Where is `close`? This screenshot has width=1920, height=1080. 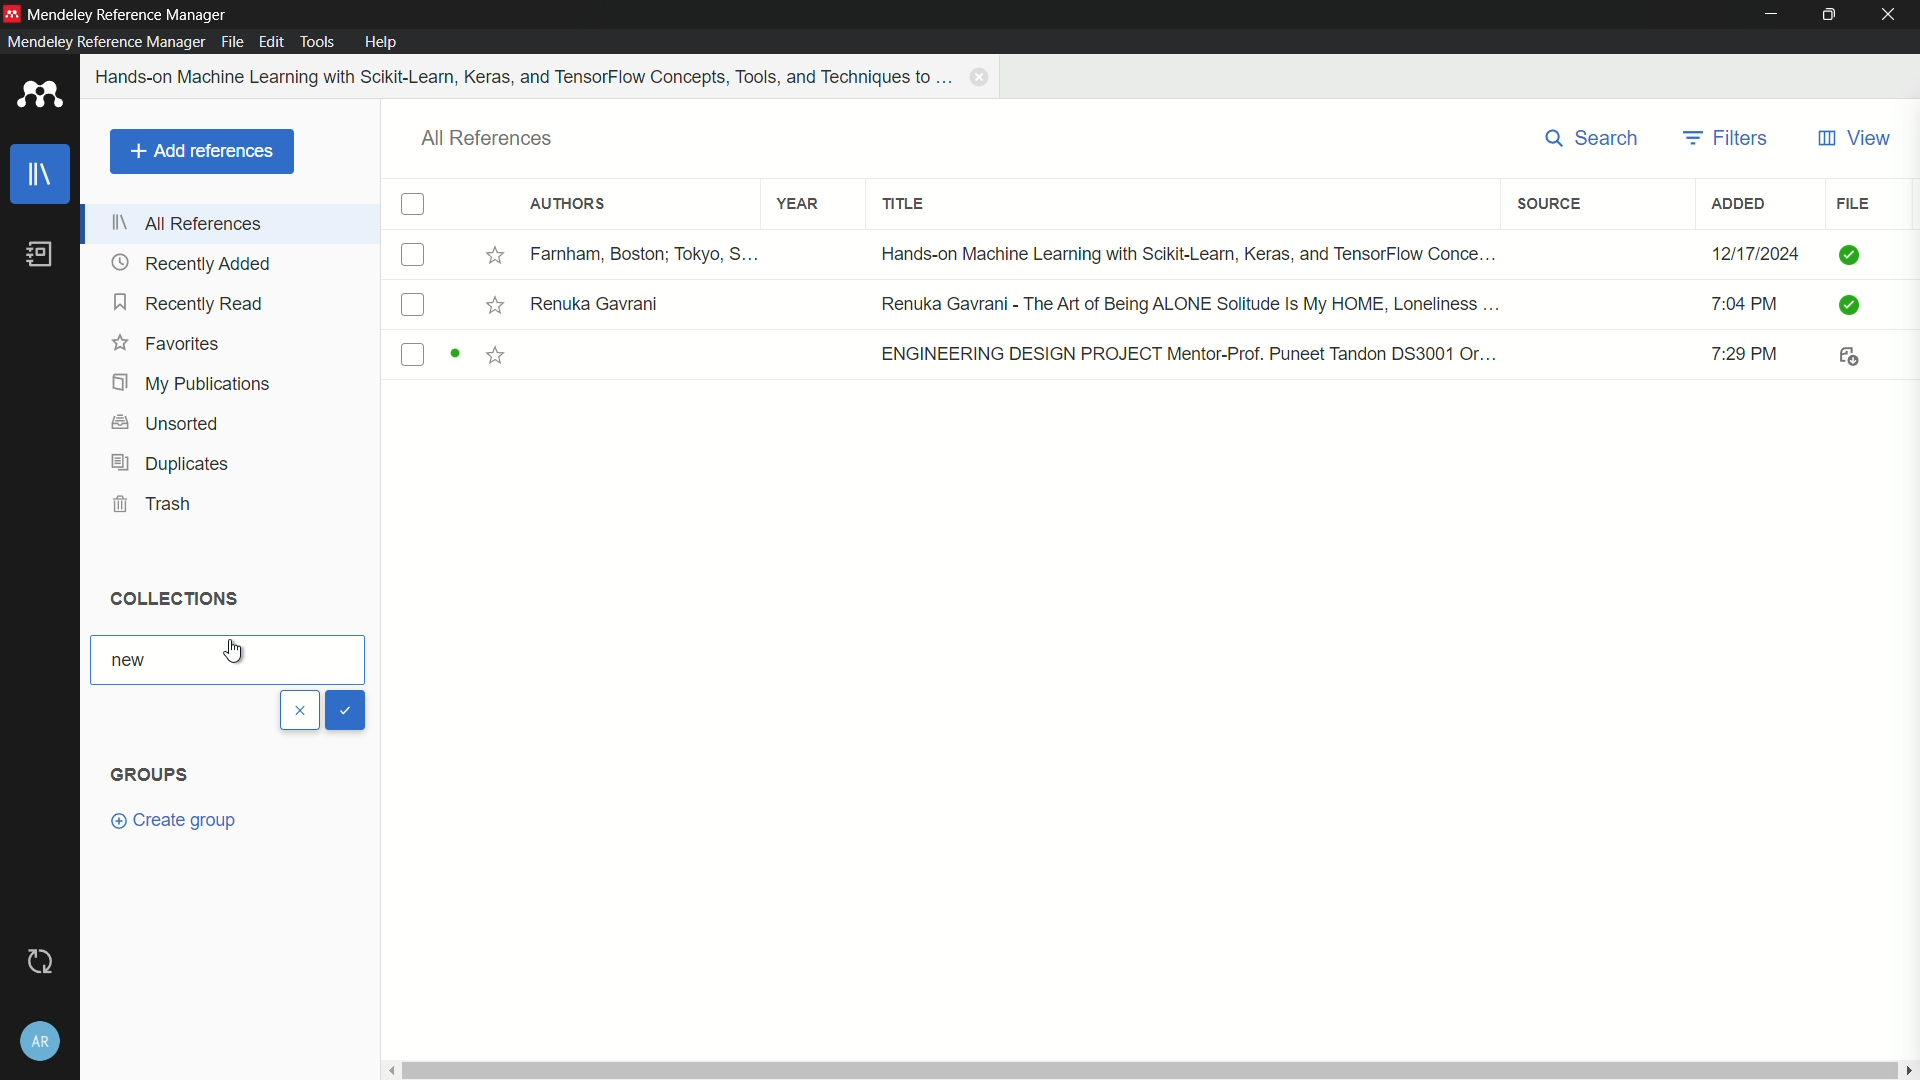
close is located at coordinates (1894, 15).